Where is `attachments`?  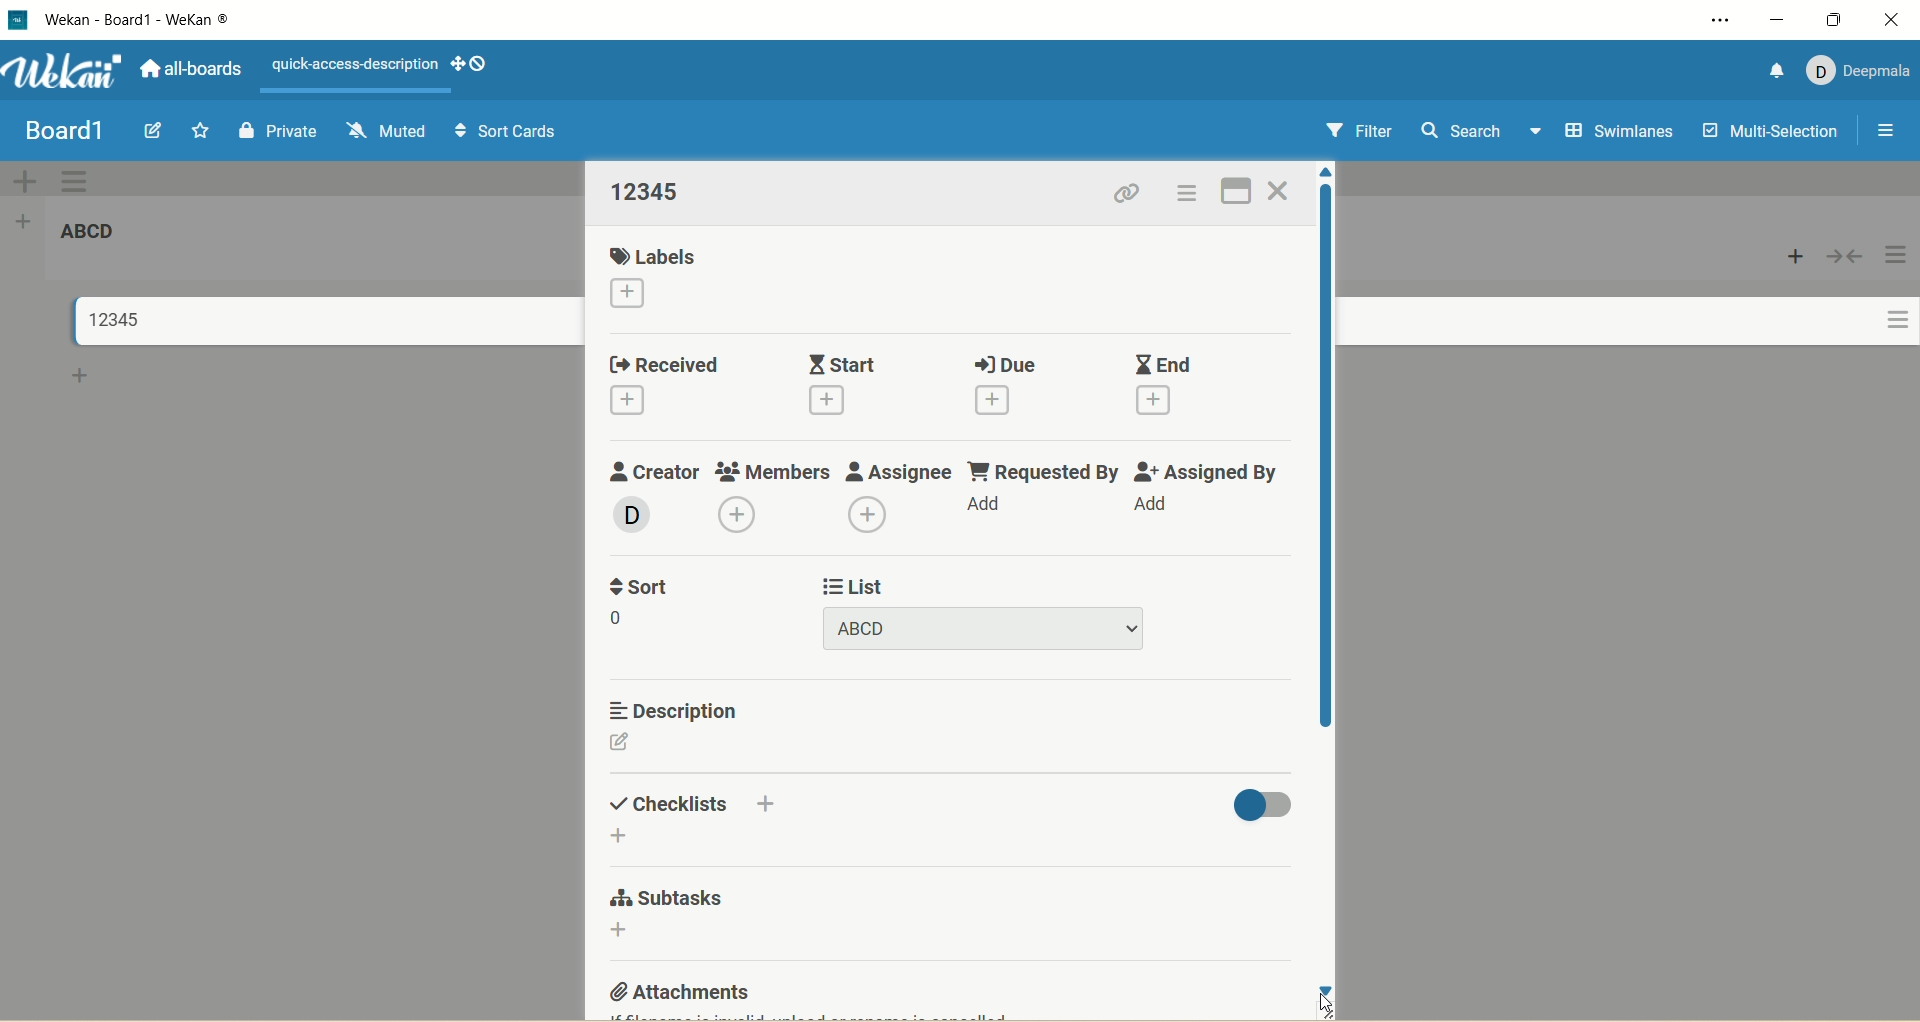
attachments is located at coordinates (677, 996).